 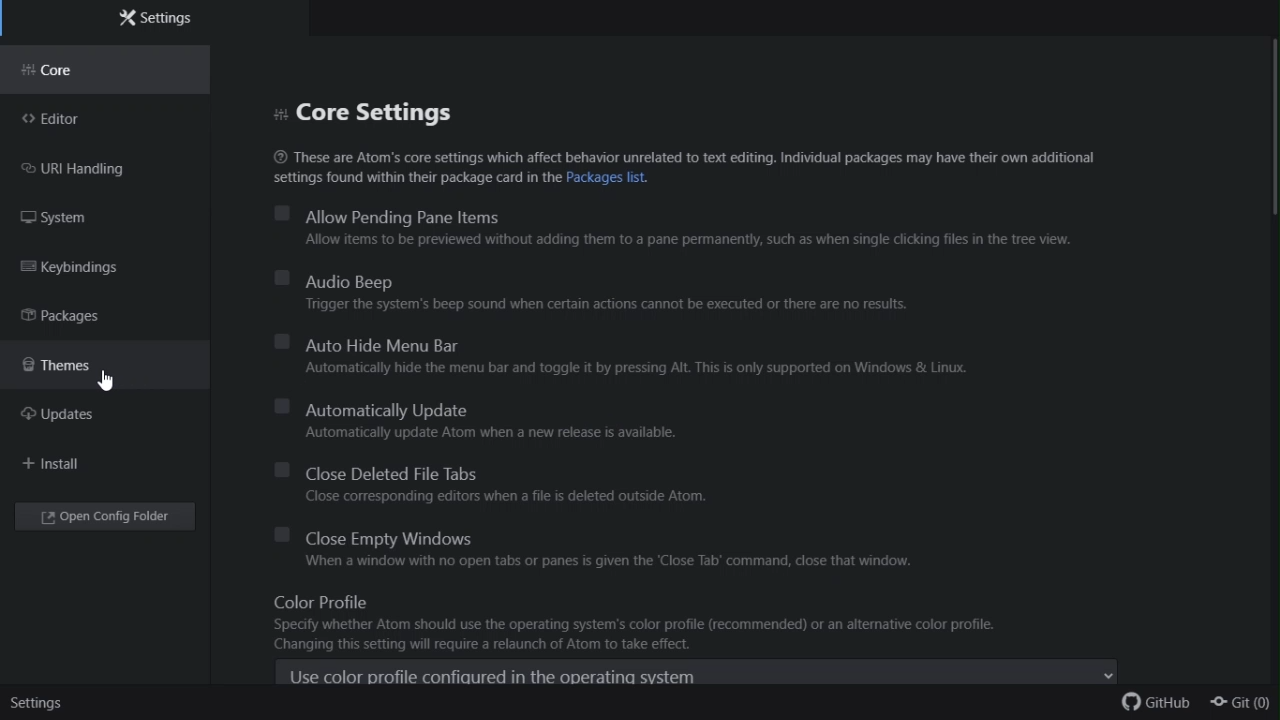 What do you see at coordinates (619, 241) in the screenshot?
I see `Allow items to be previewed without adding them to a pane permanently, such as when single clicking files in the tree view.` at bounding box center [619, 241].